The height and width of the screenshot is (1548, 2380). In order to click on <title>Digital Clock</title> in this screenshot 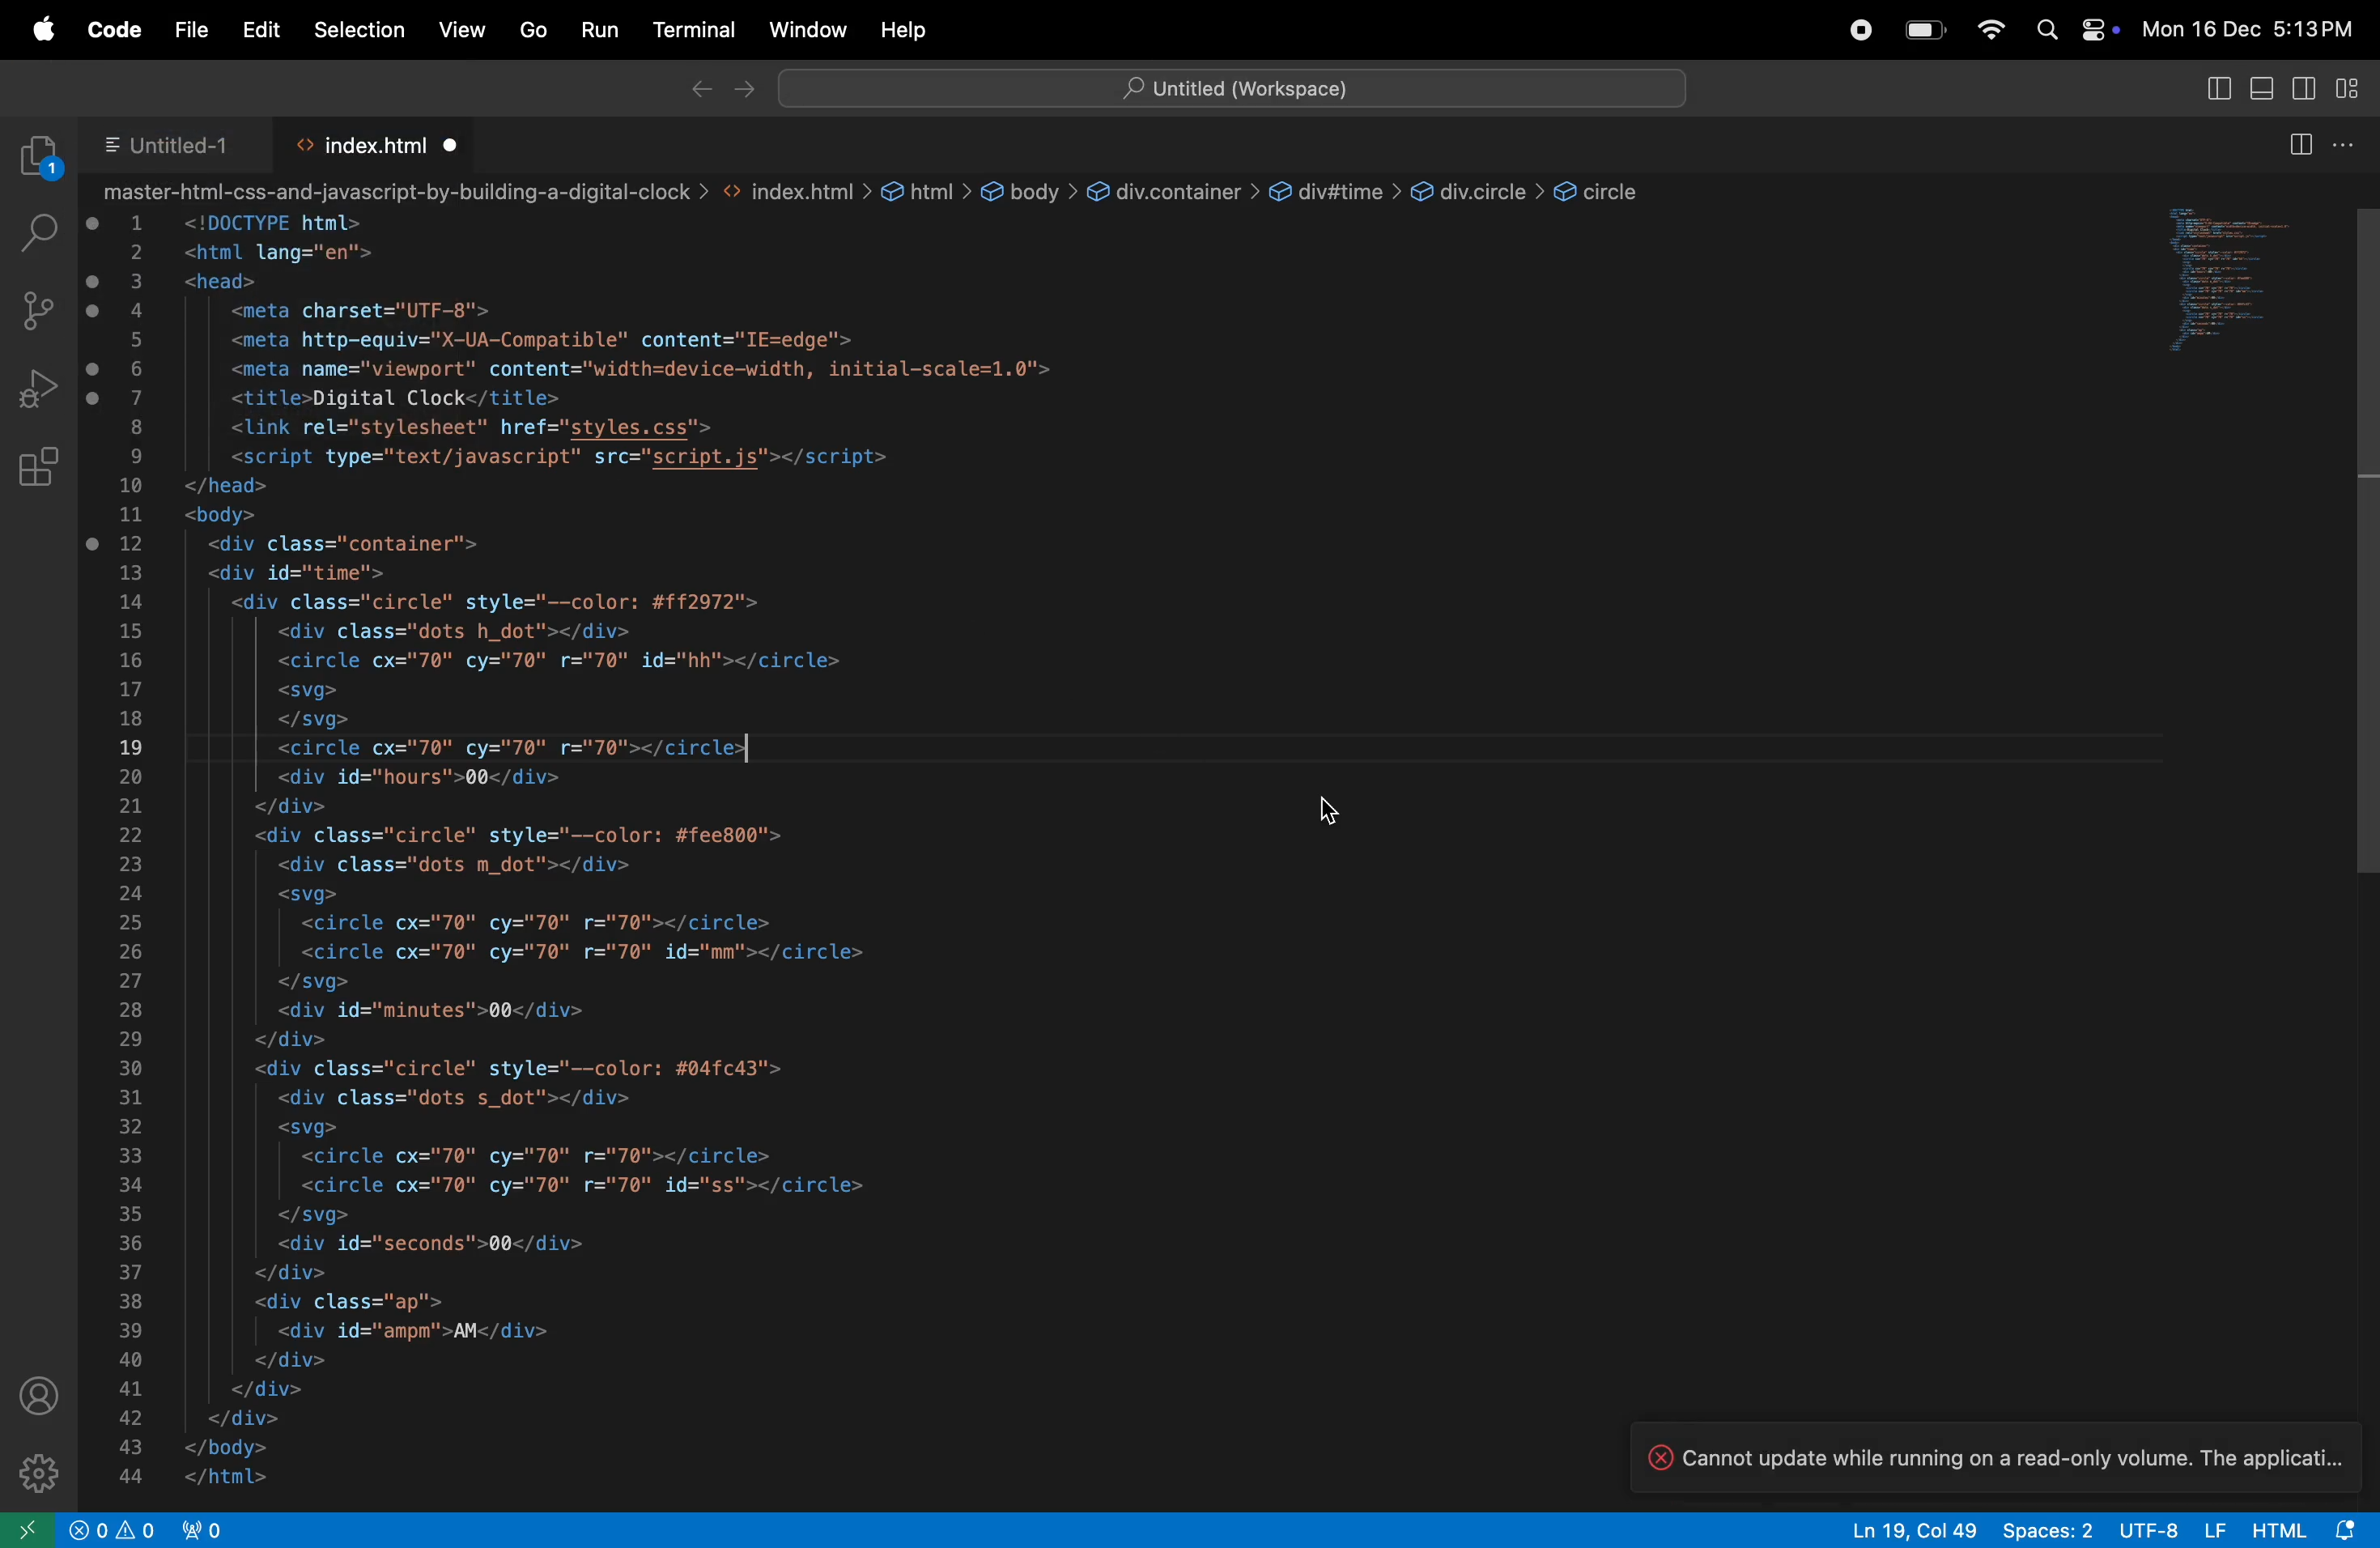, I will do `click(396, 398)`.